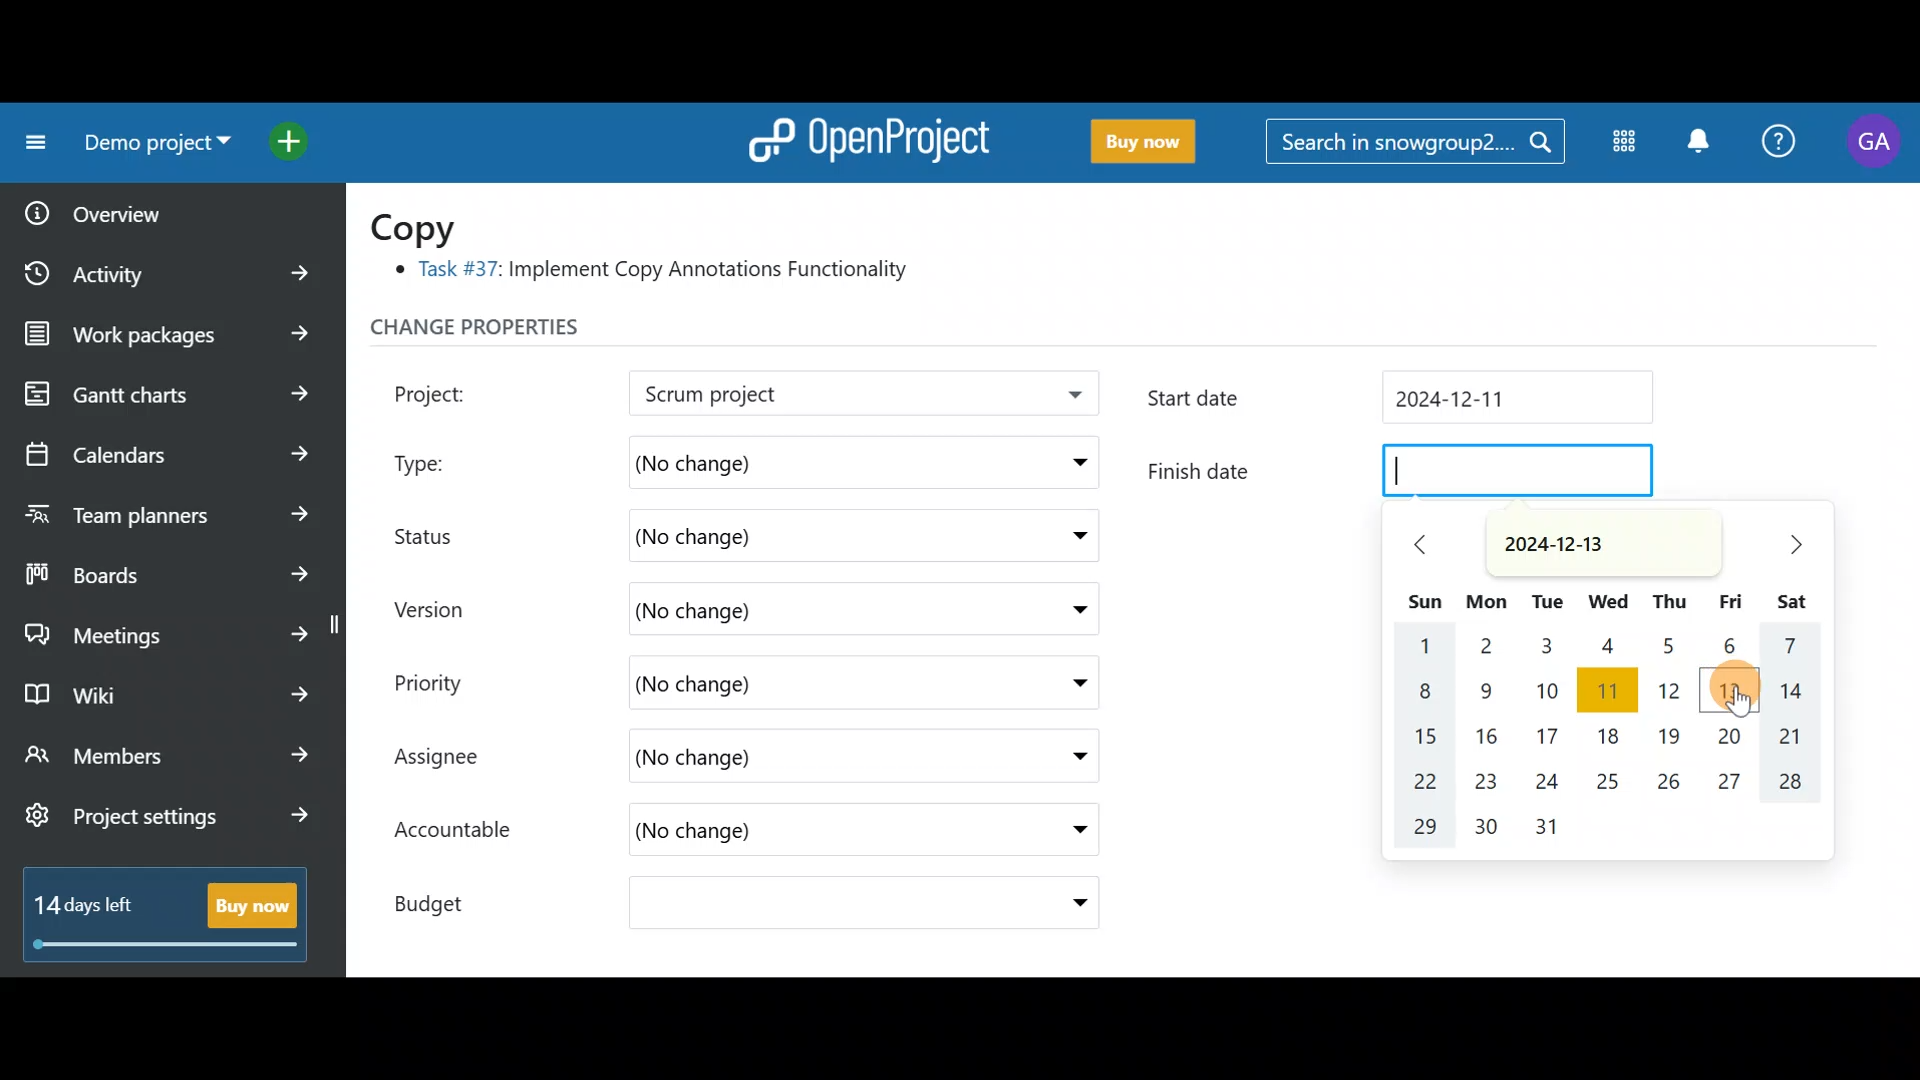  I want to click on Buy now, so click(1134, 142).